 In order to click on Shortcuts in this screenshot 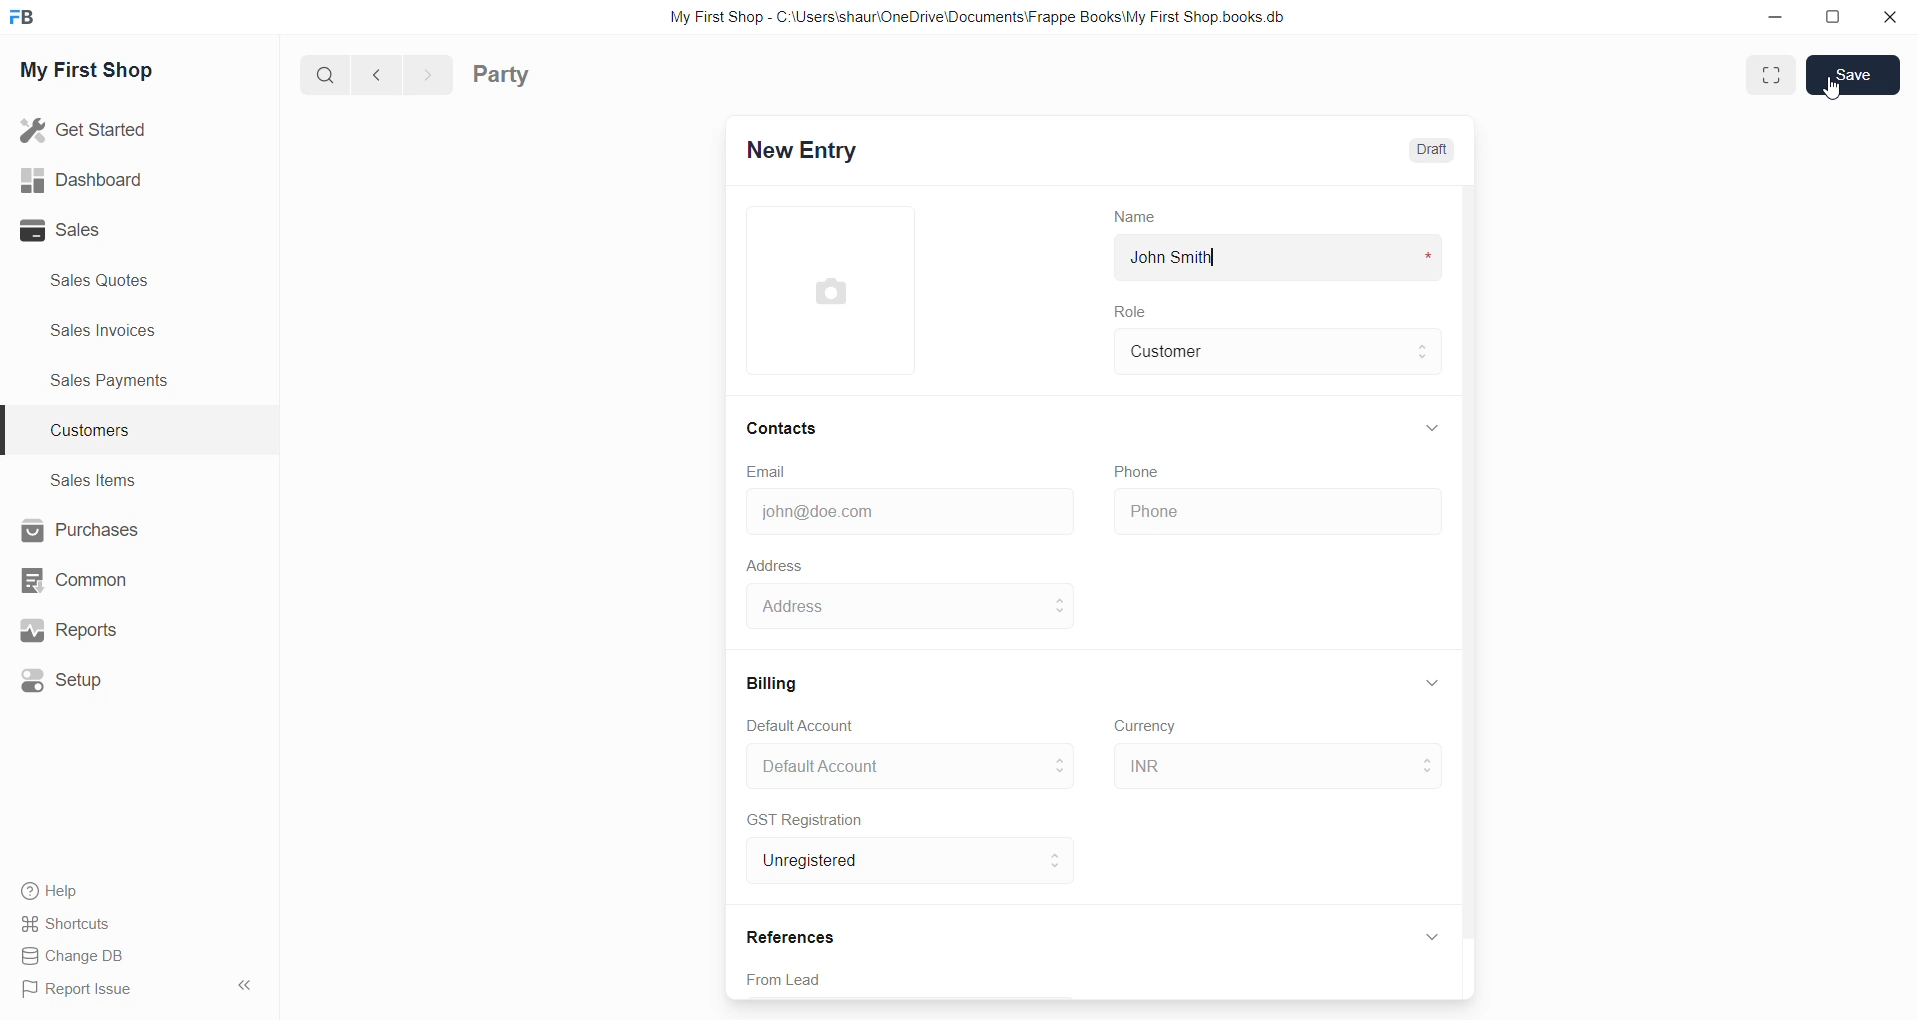, I will do `click(67, 923)`.